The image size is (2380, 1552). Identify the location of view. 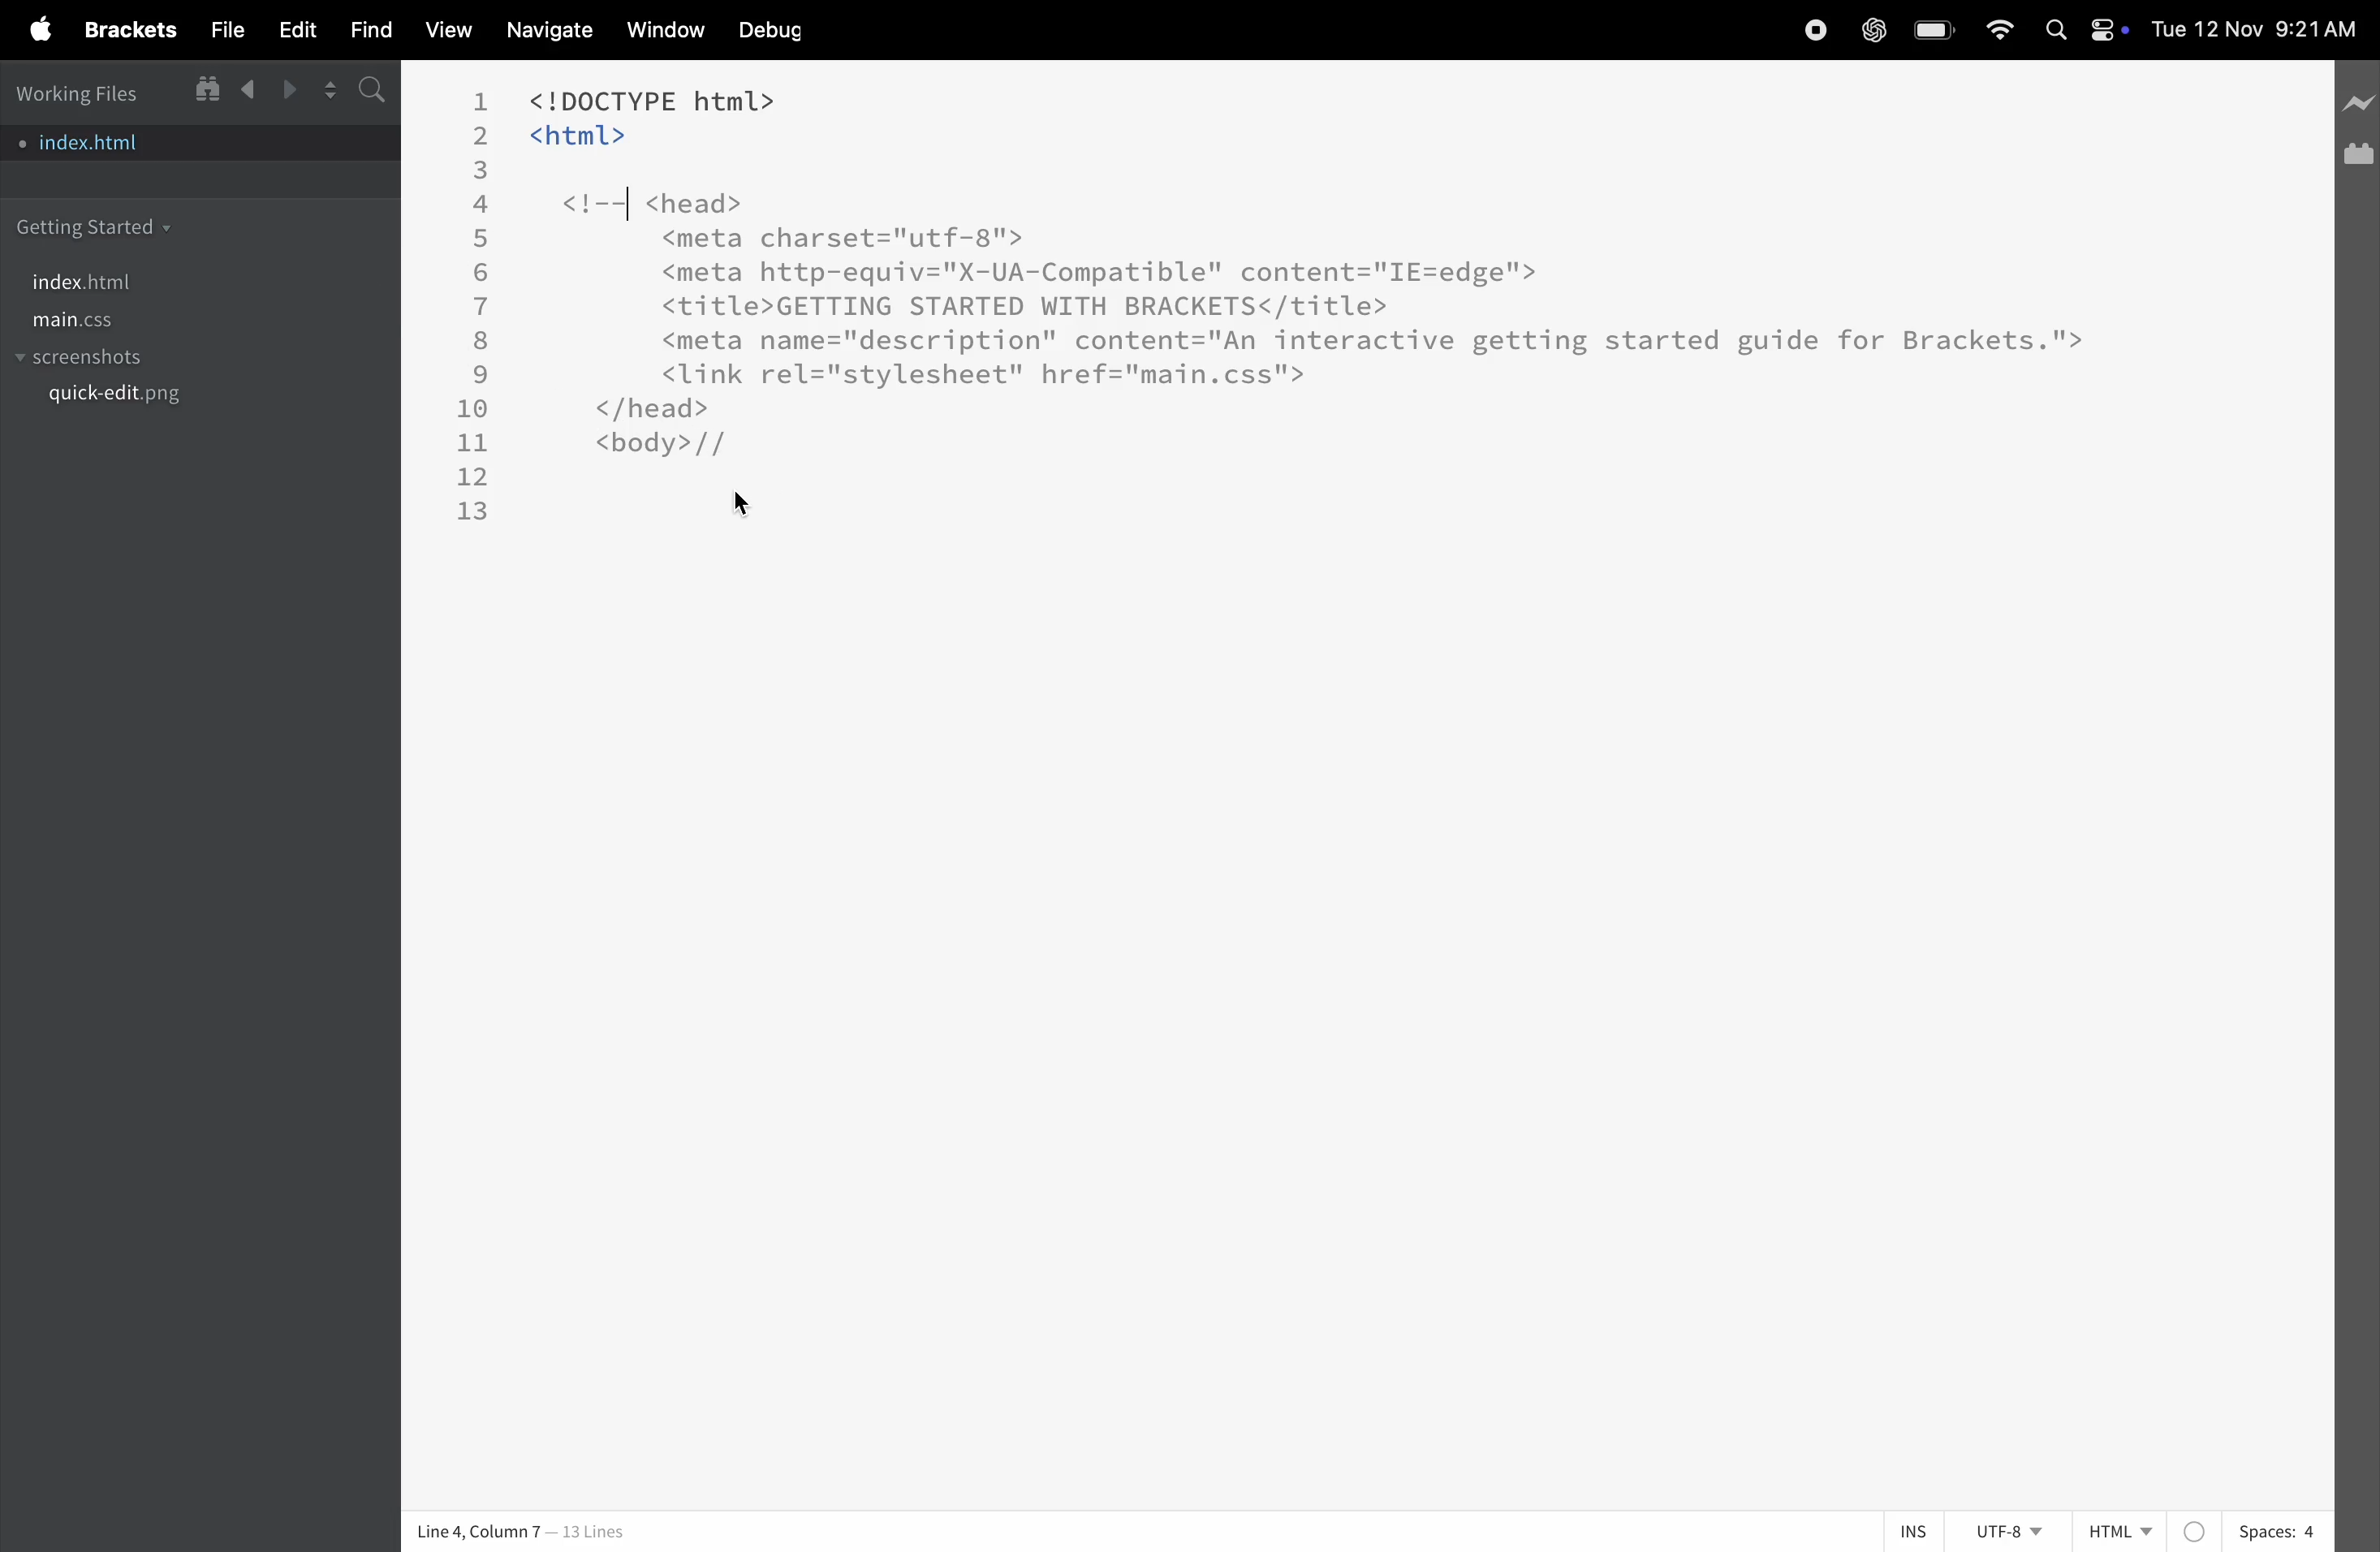
(442, 31).